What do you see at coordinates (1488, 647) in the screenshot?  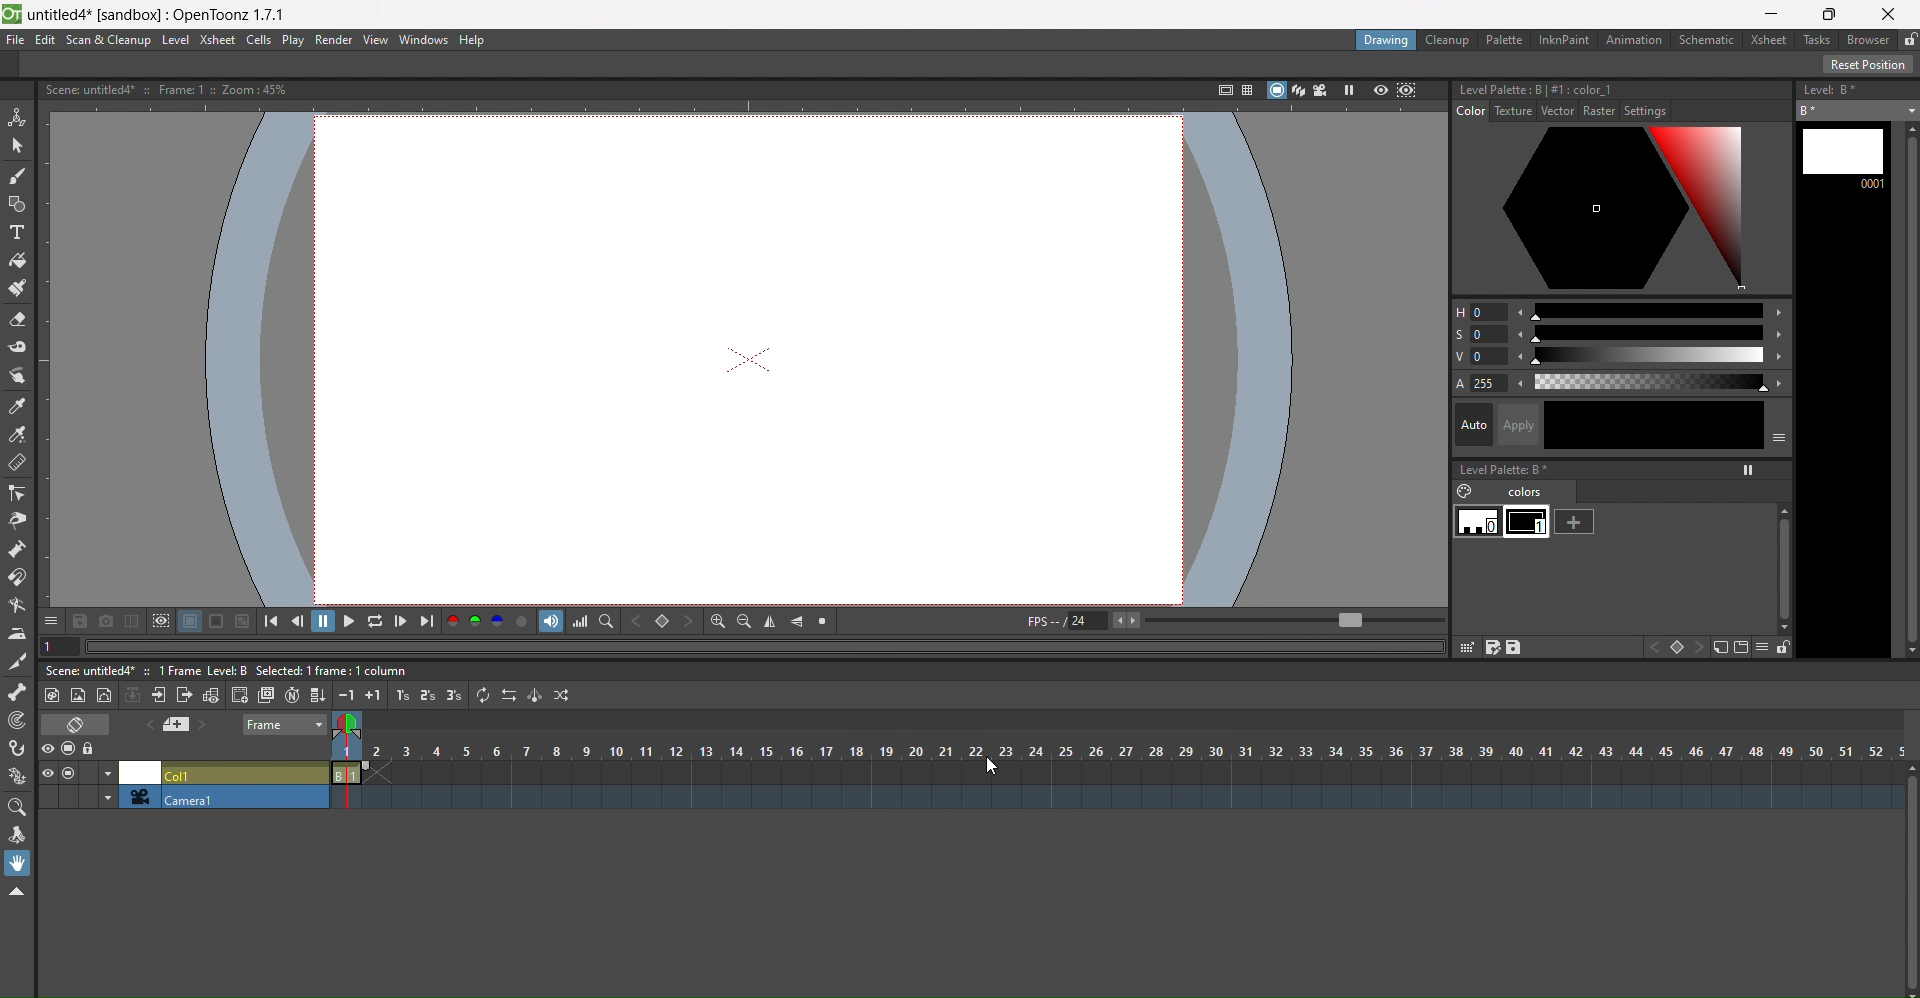 I see `tools` at bounding box center [1488, 647].